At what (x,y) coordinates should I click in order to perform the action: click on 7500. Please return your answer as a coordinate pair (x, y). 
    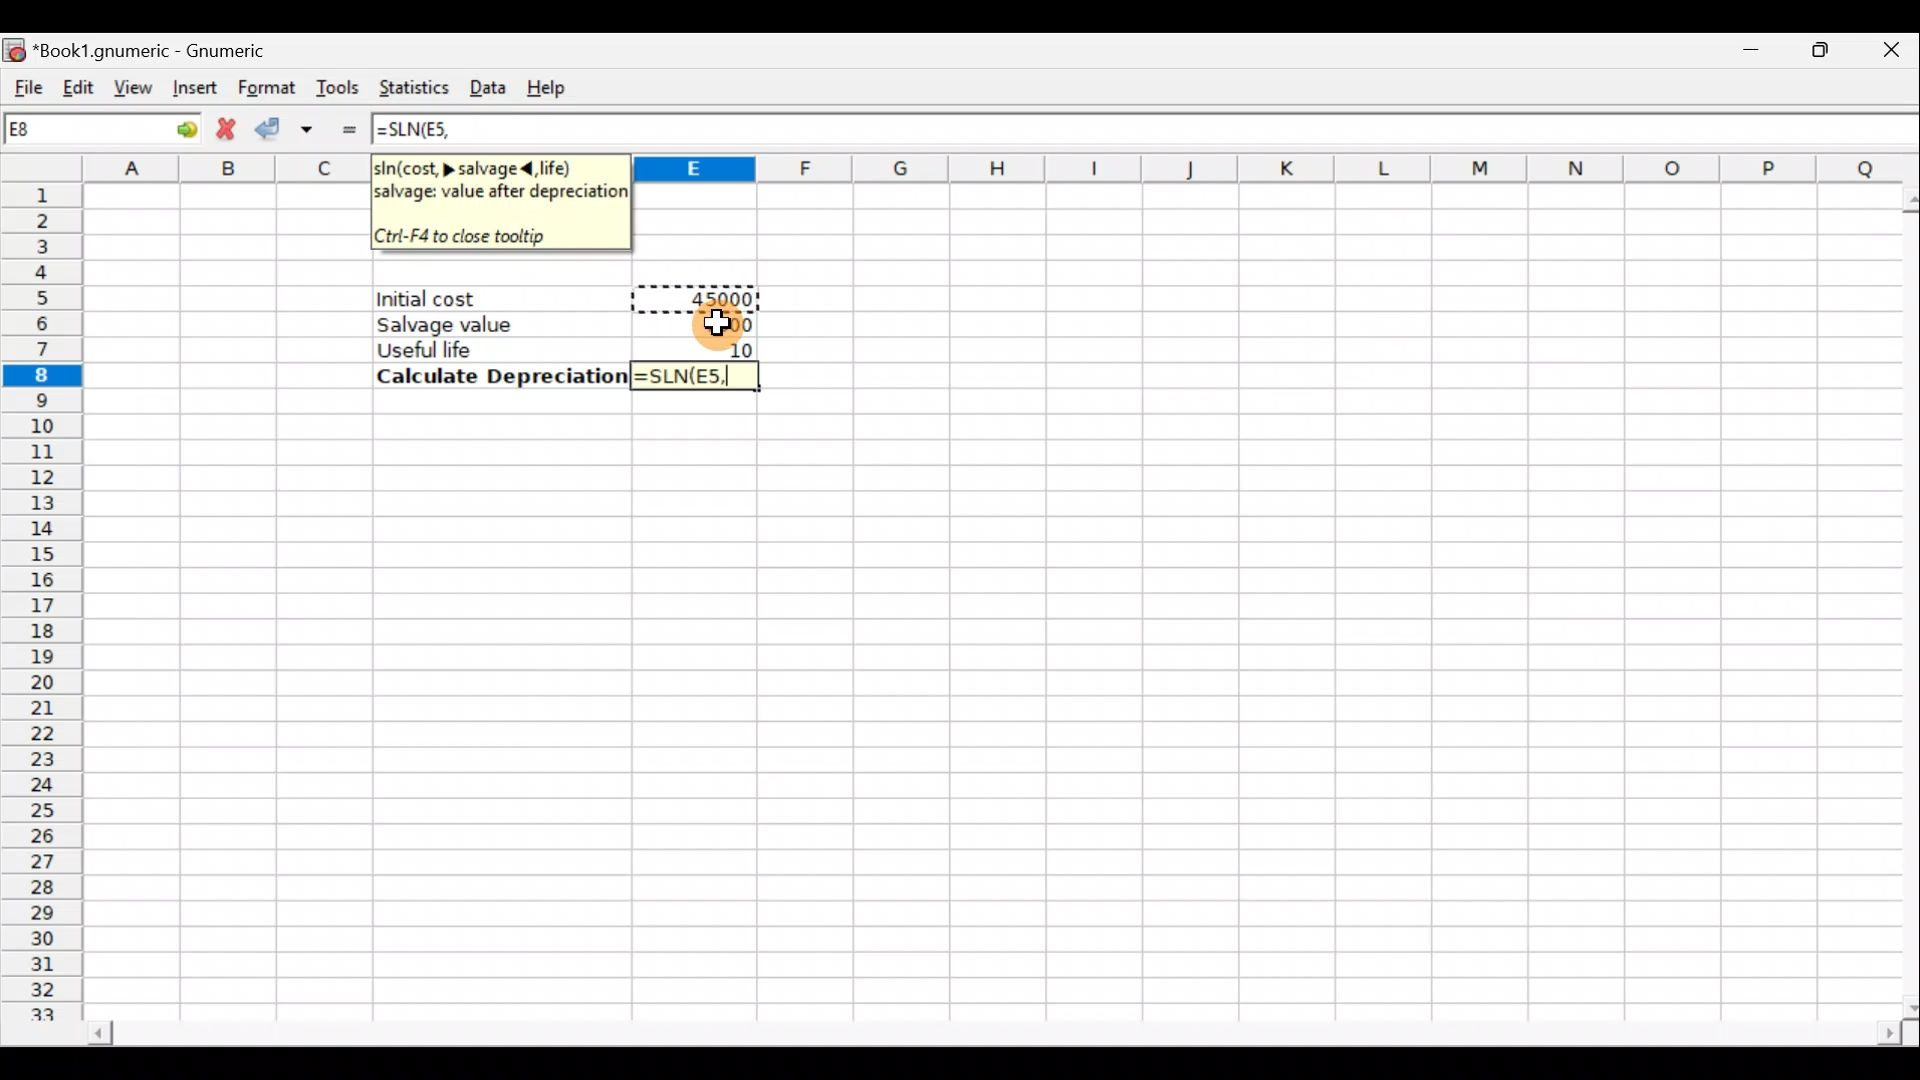
    Looking at the image, I should click on (719, 324).